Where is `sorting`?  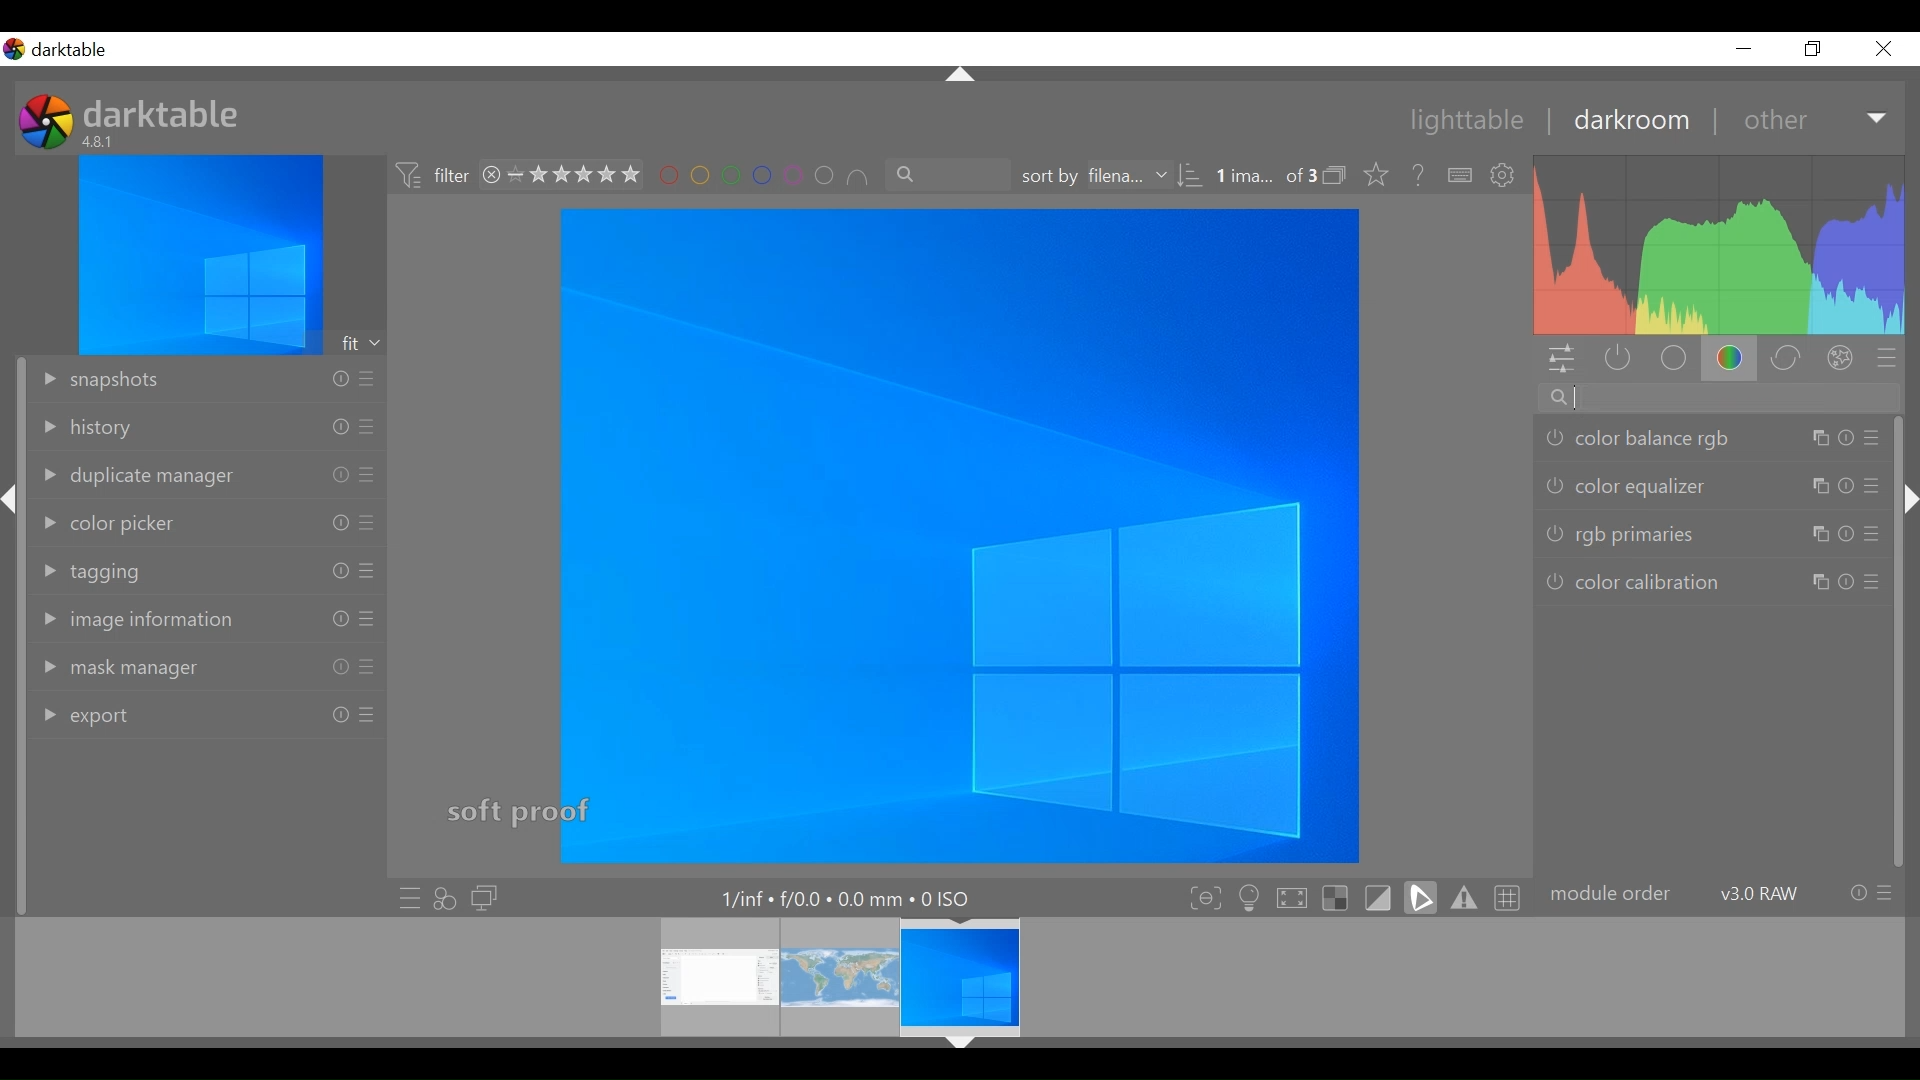 sorting is located at coordinates (1193, 176).